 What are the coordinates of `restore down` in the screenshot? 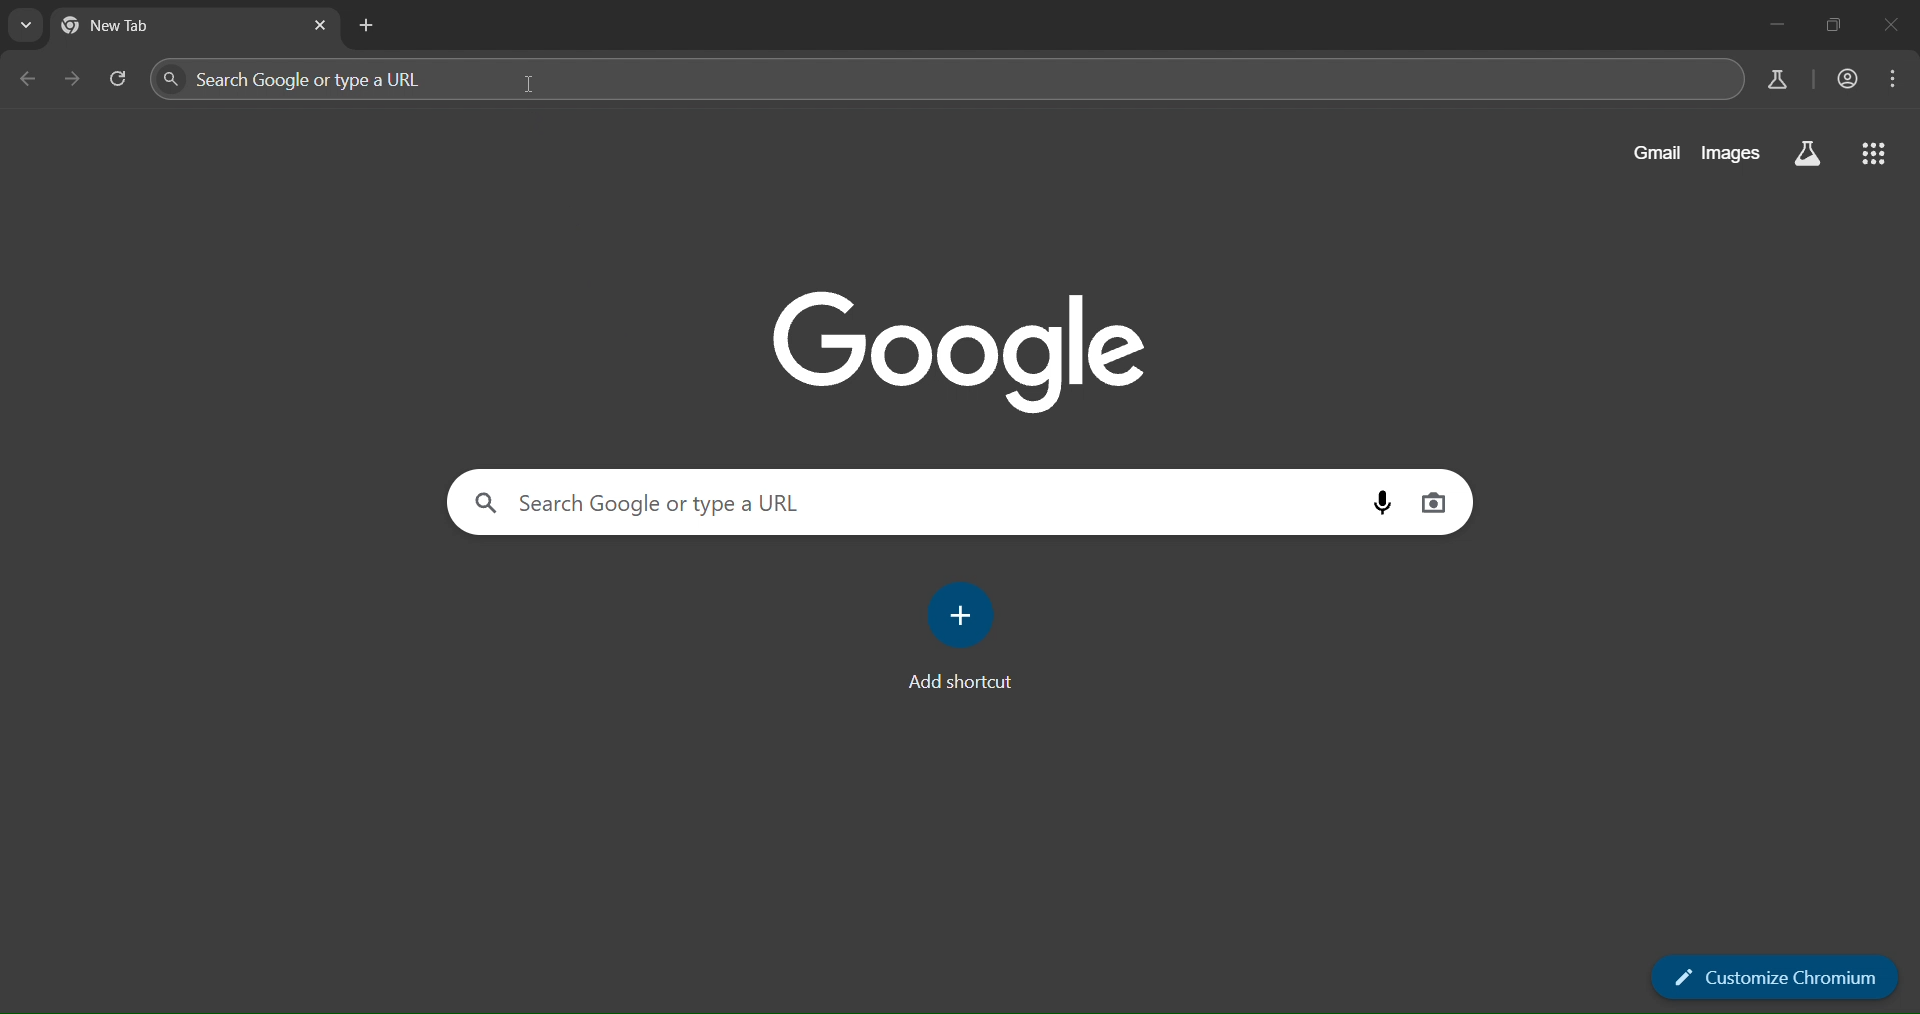 It's located at (1836, 27).